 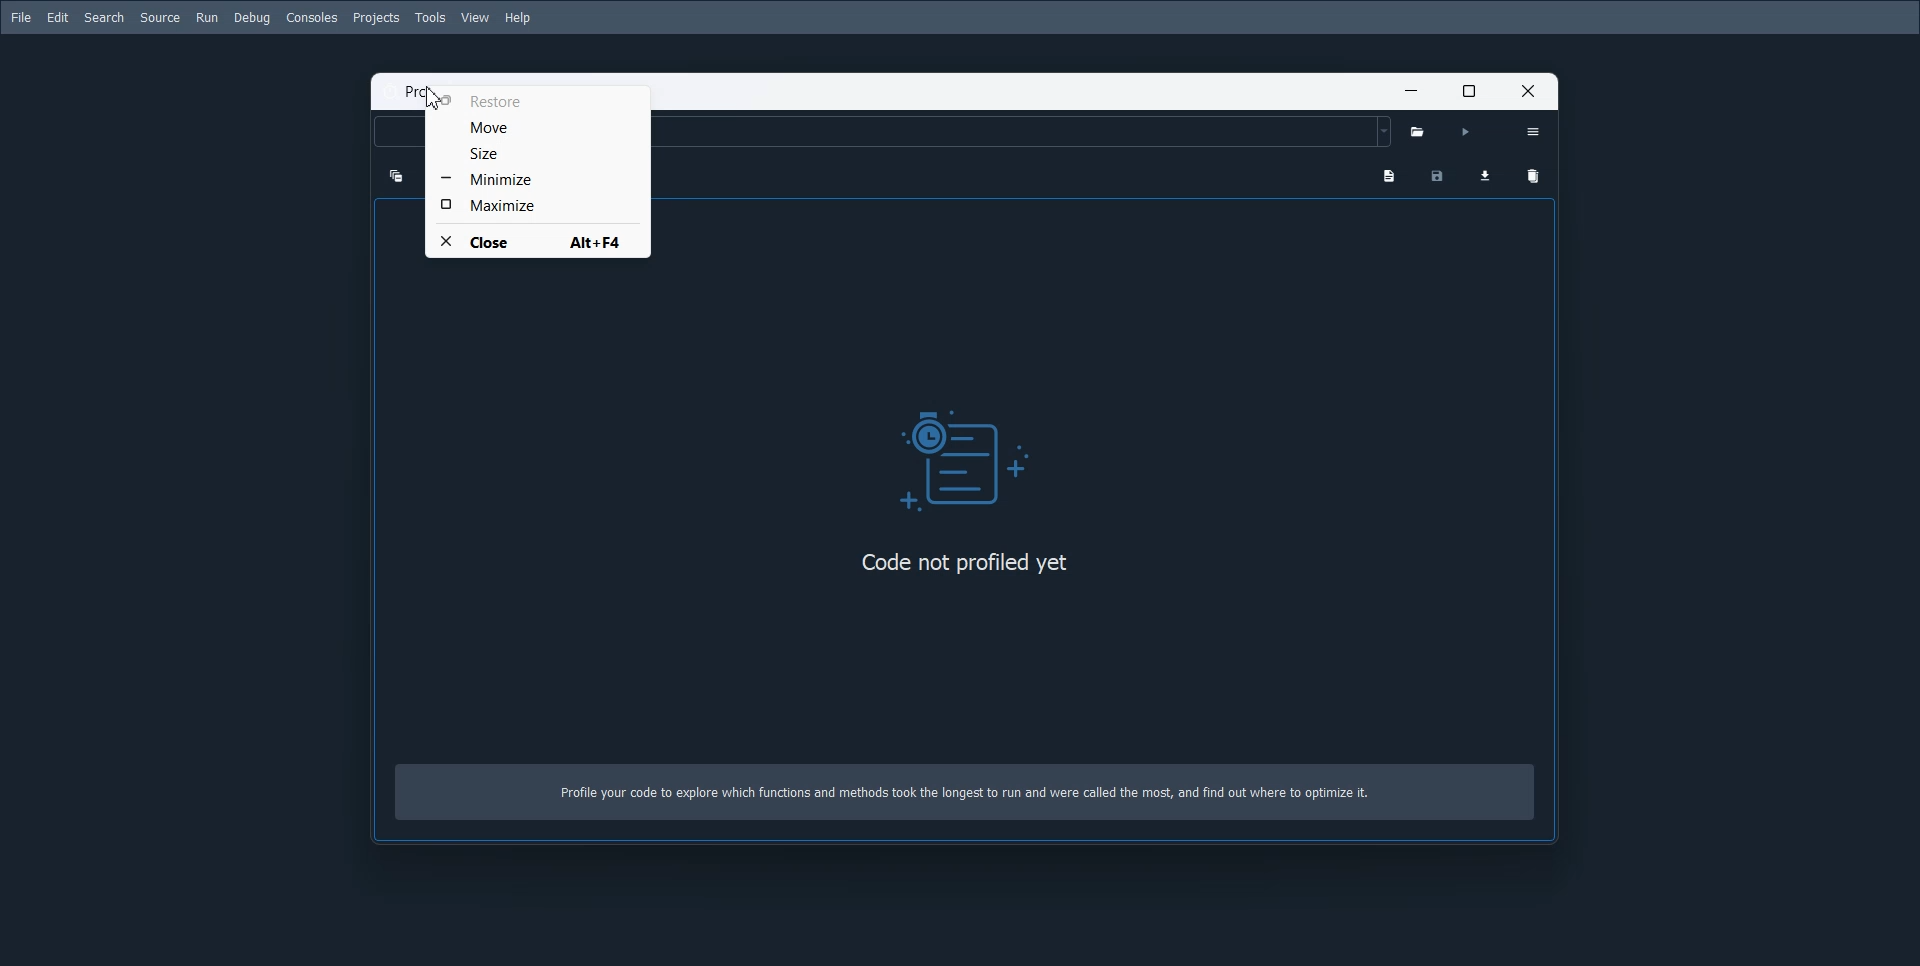 What do you see at coordinates (1472, 90) in the screenshot?
I see `Maximize` at bounding box center [1472, 90].